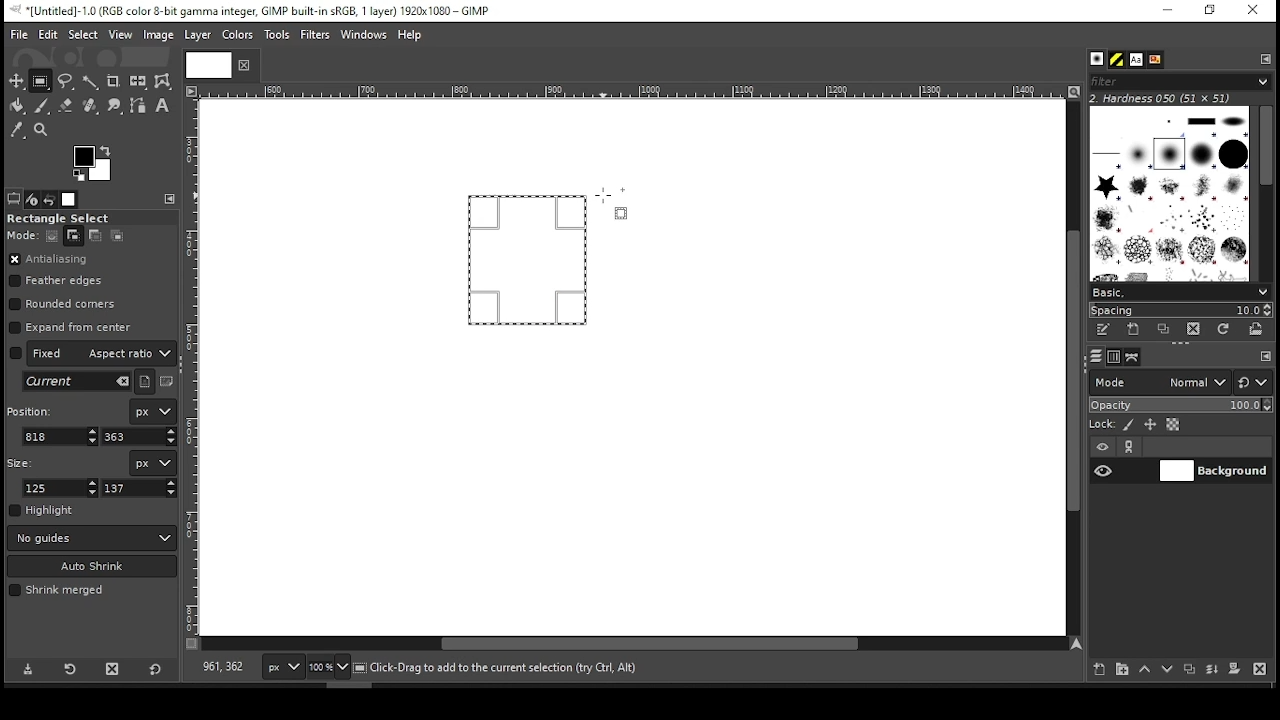 The height and width of the screenshot is (720, 1280). What do you see at coordinates (1132, 425) in the screenshot?
I see `lock pixels` at bounding box center [1132, 425].